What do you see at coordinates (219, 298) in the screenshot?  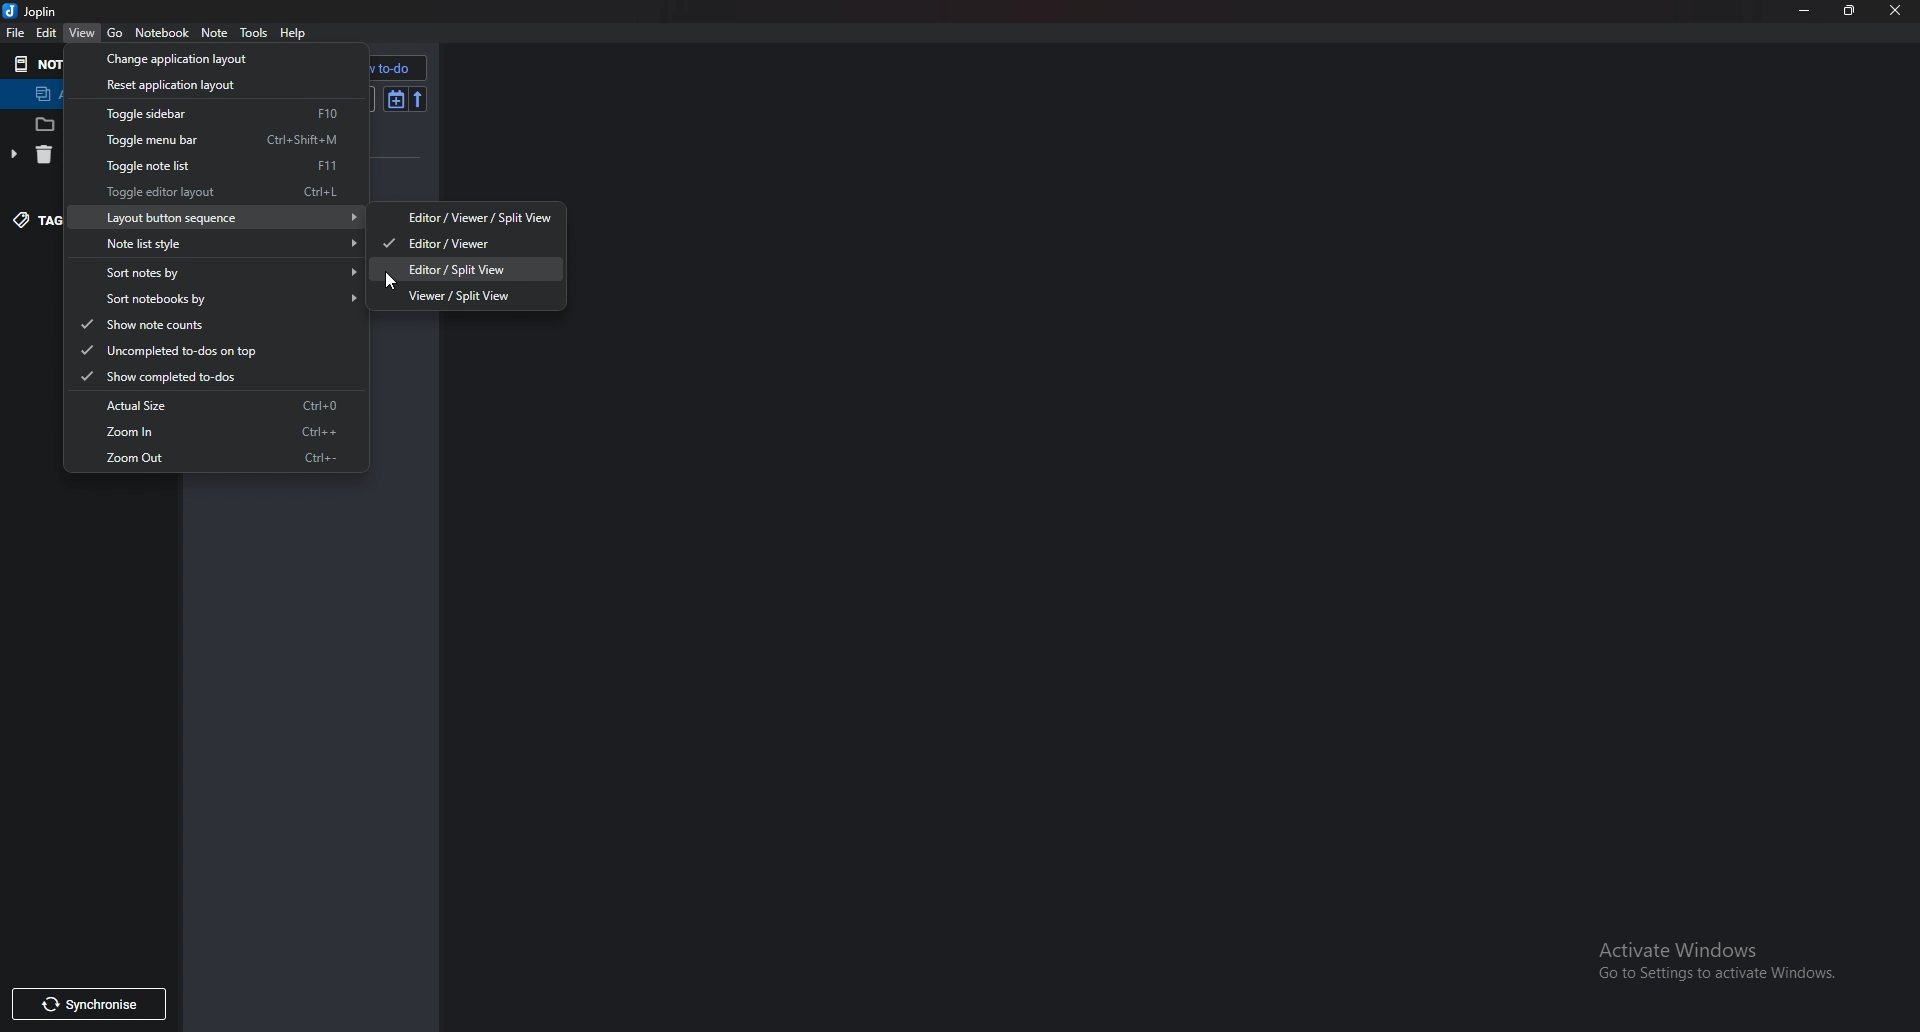 I see `sort notebook by` at bounding box center [219, 298].